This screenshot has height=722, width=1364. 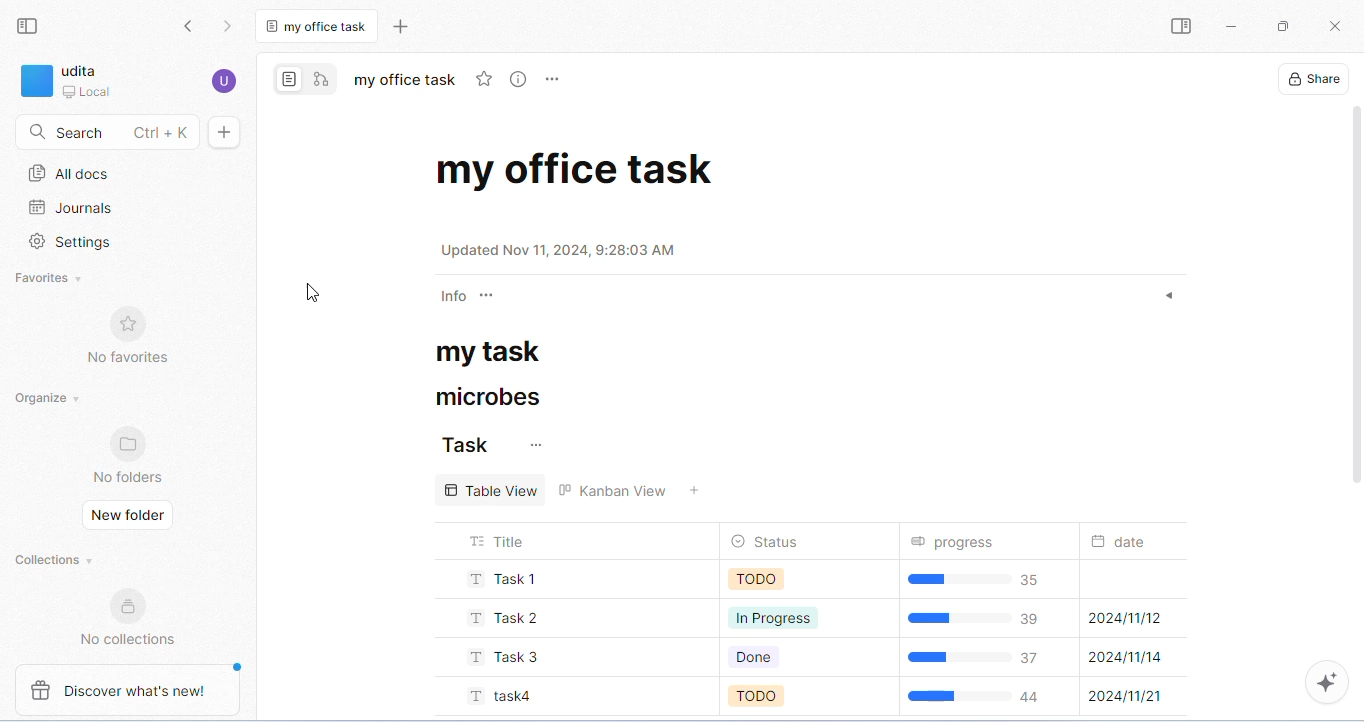 I want to click on go forward, so click(x=228, y=27).